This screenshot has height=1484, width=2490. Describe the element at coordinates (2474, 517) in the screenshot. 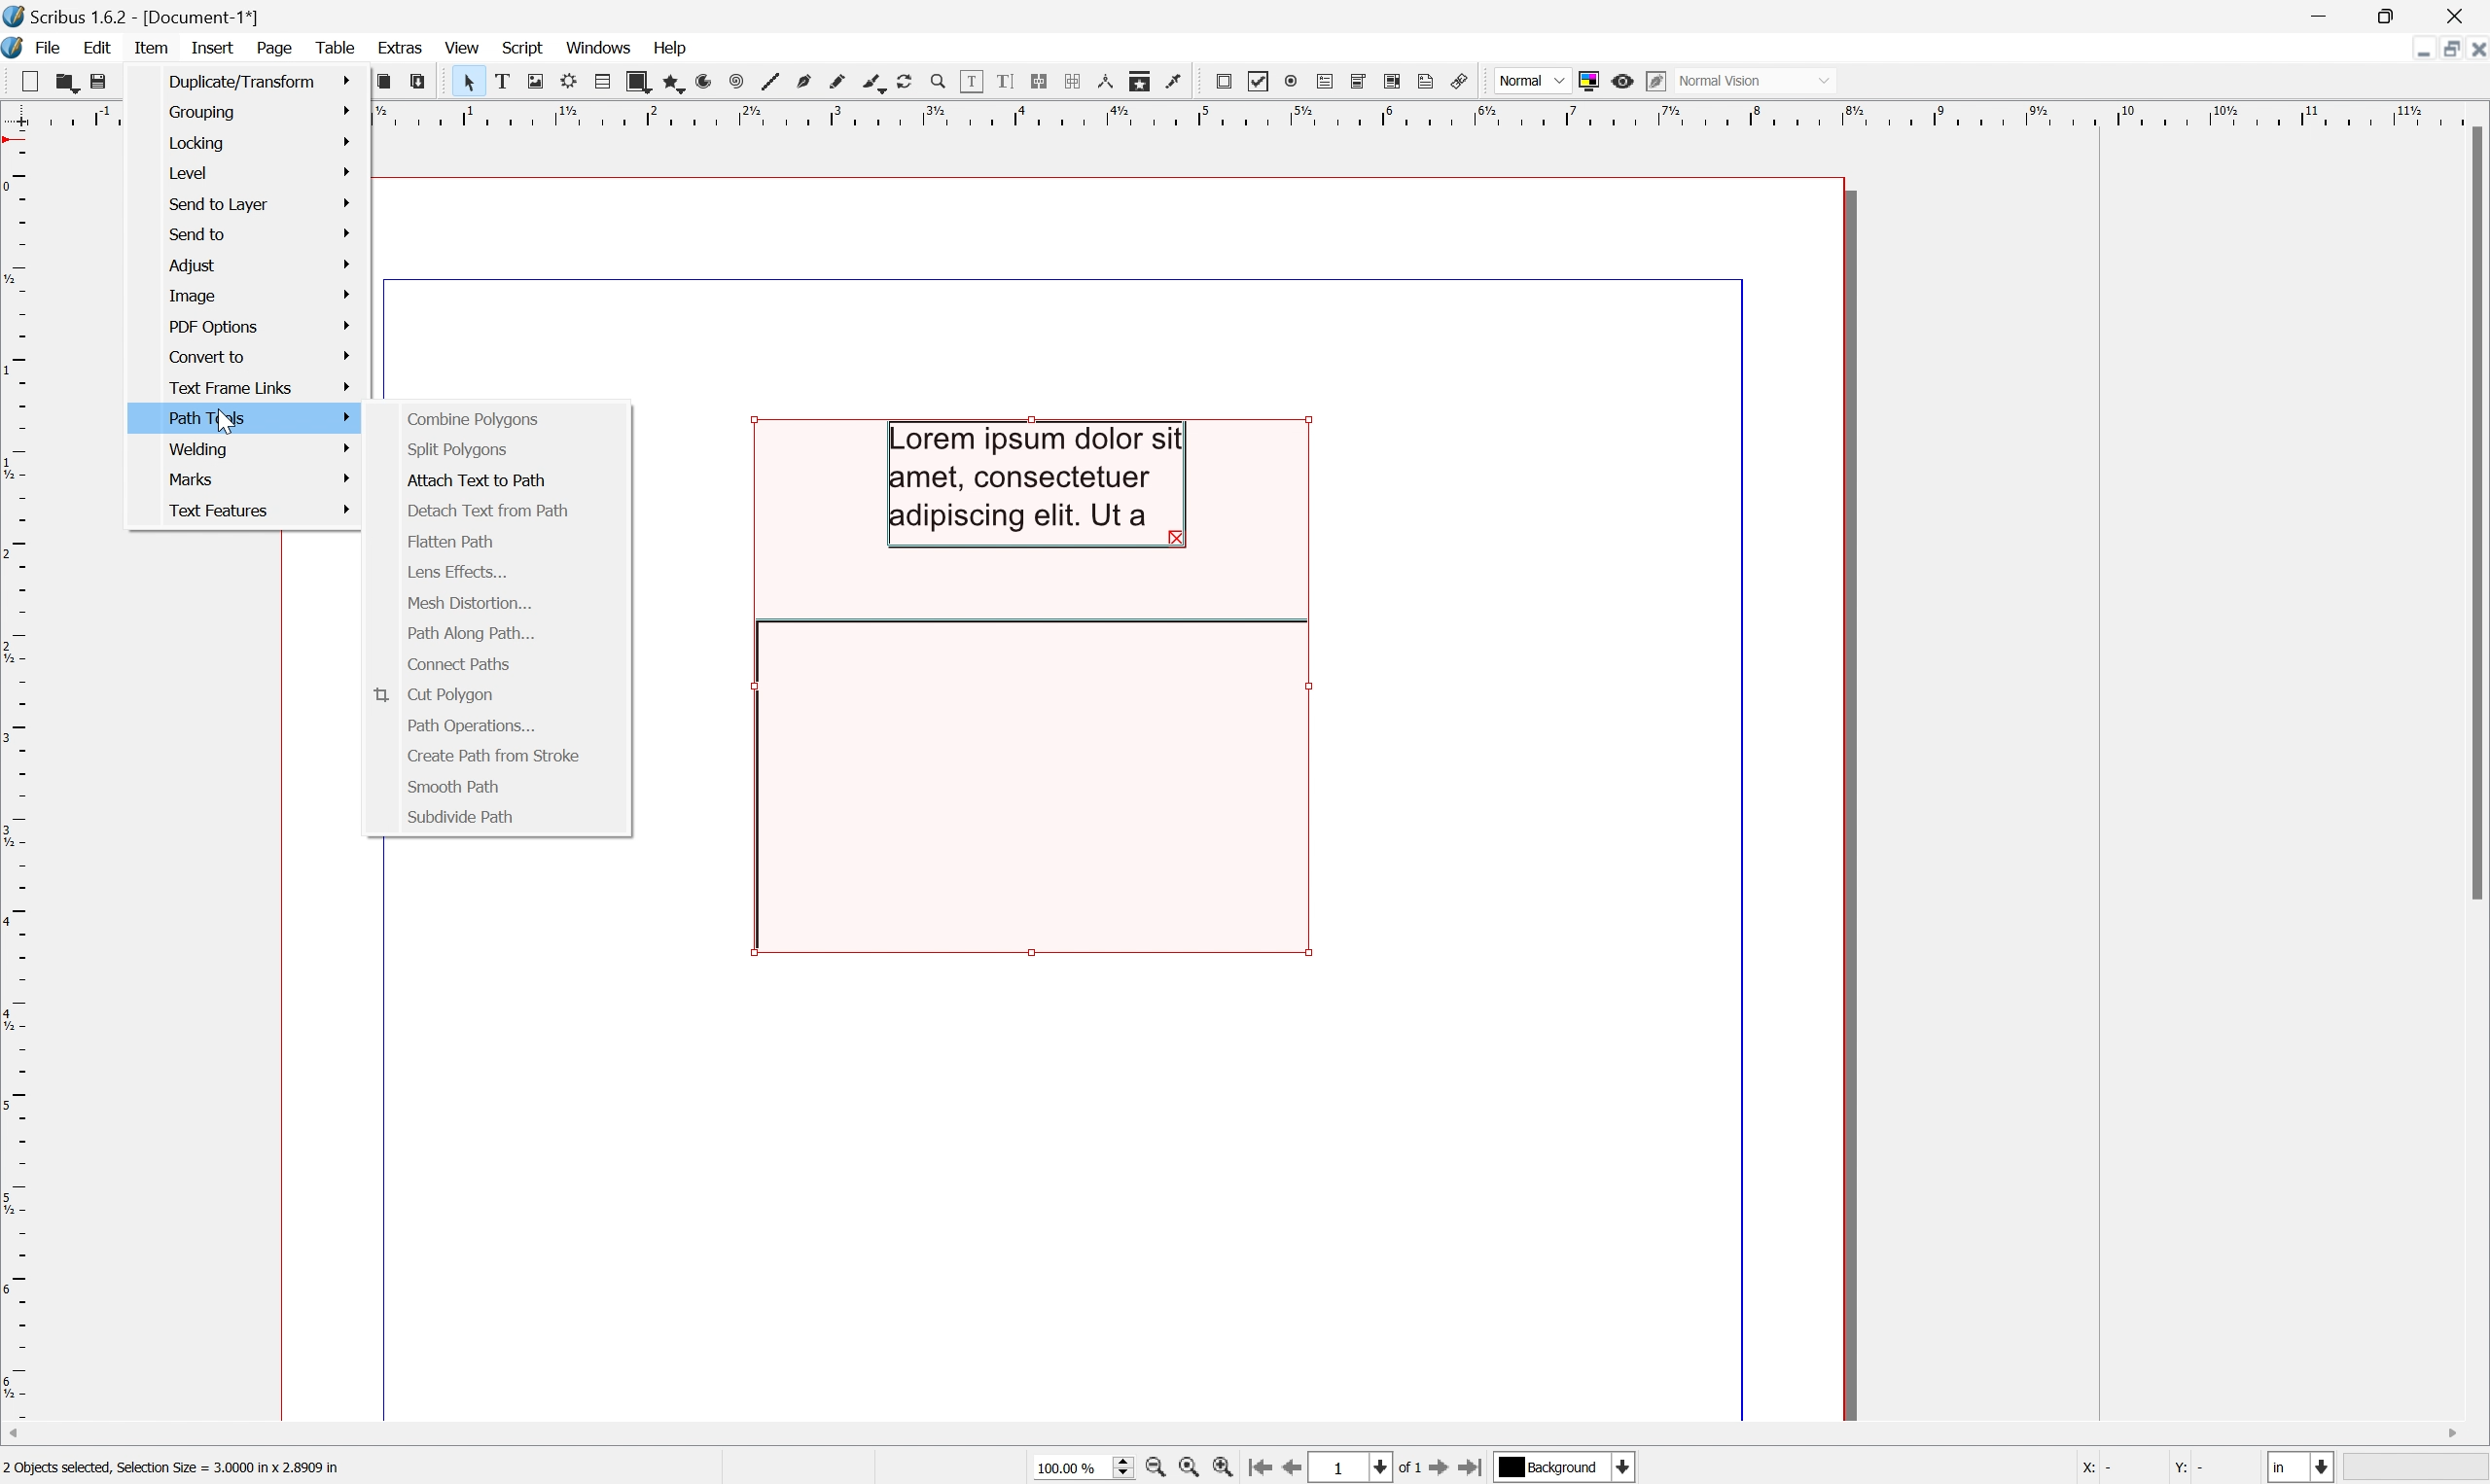

I see `Scroll bar` at that location.